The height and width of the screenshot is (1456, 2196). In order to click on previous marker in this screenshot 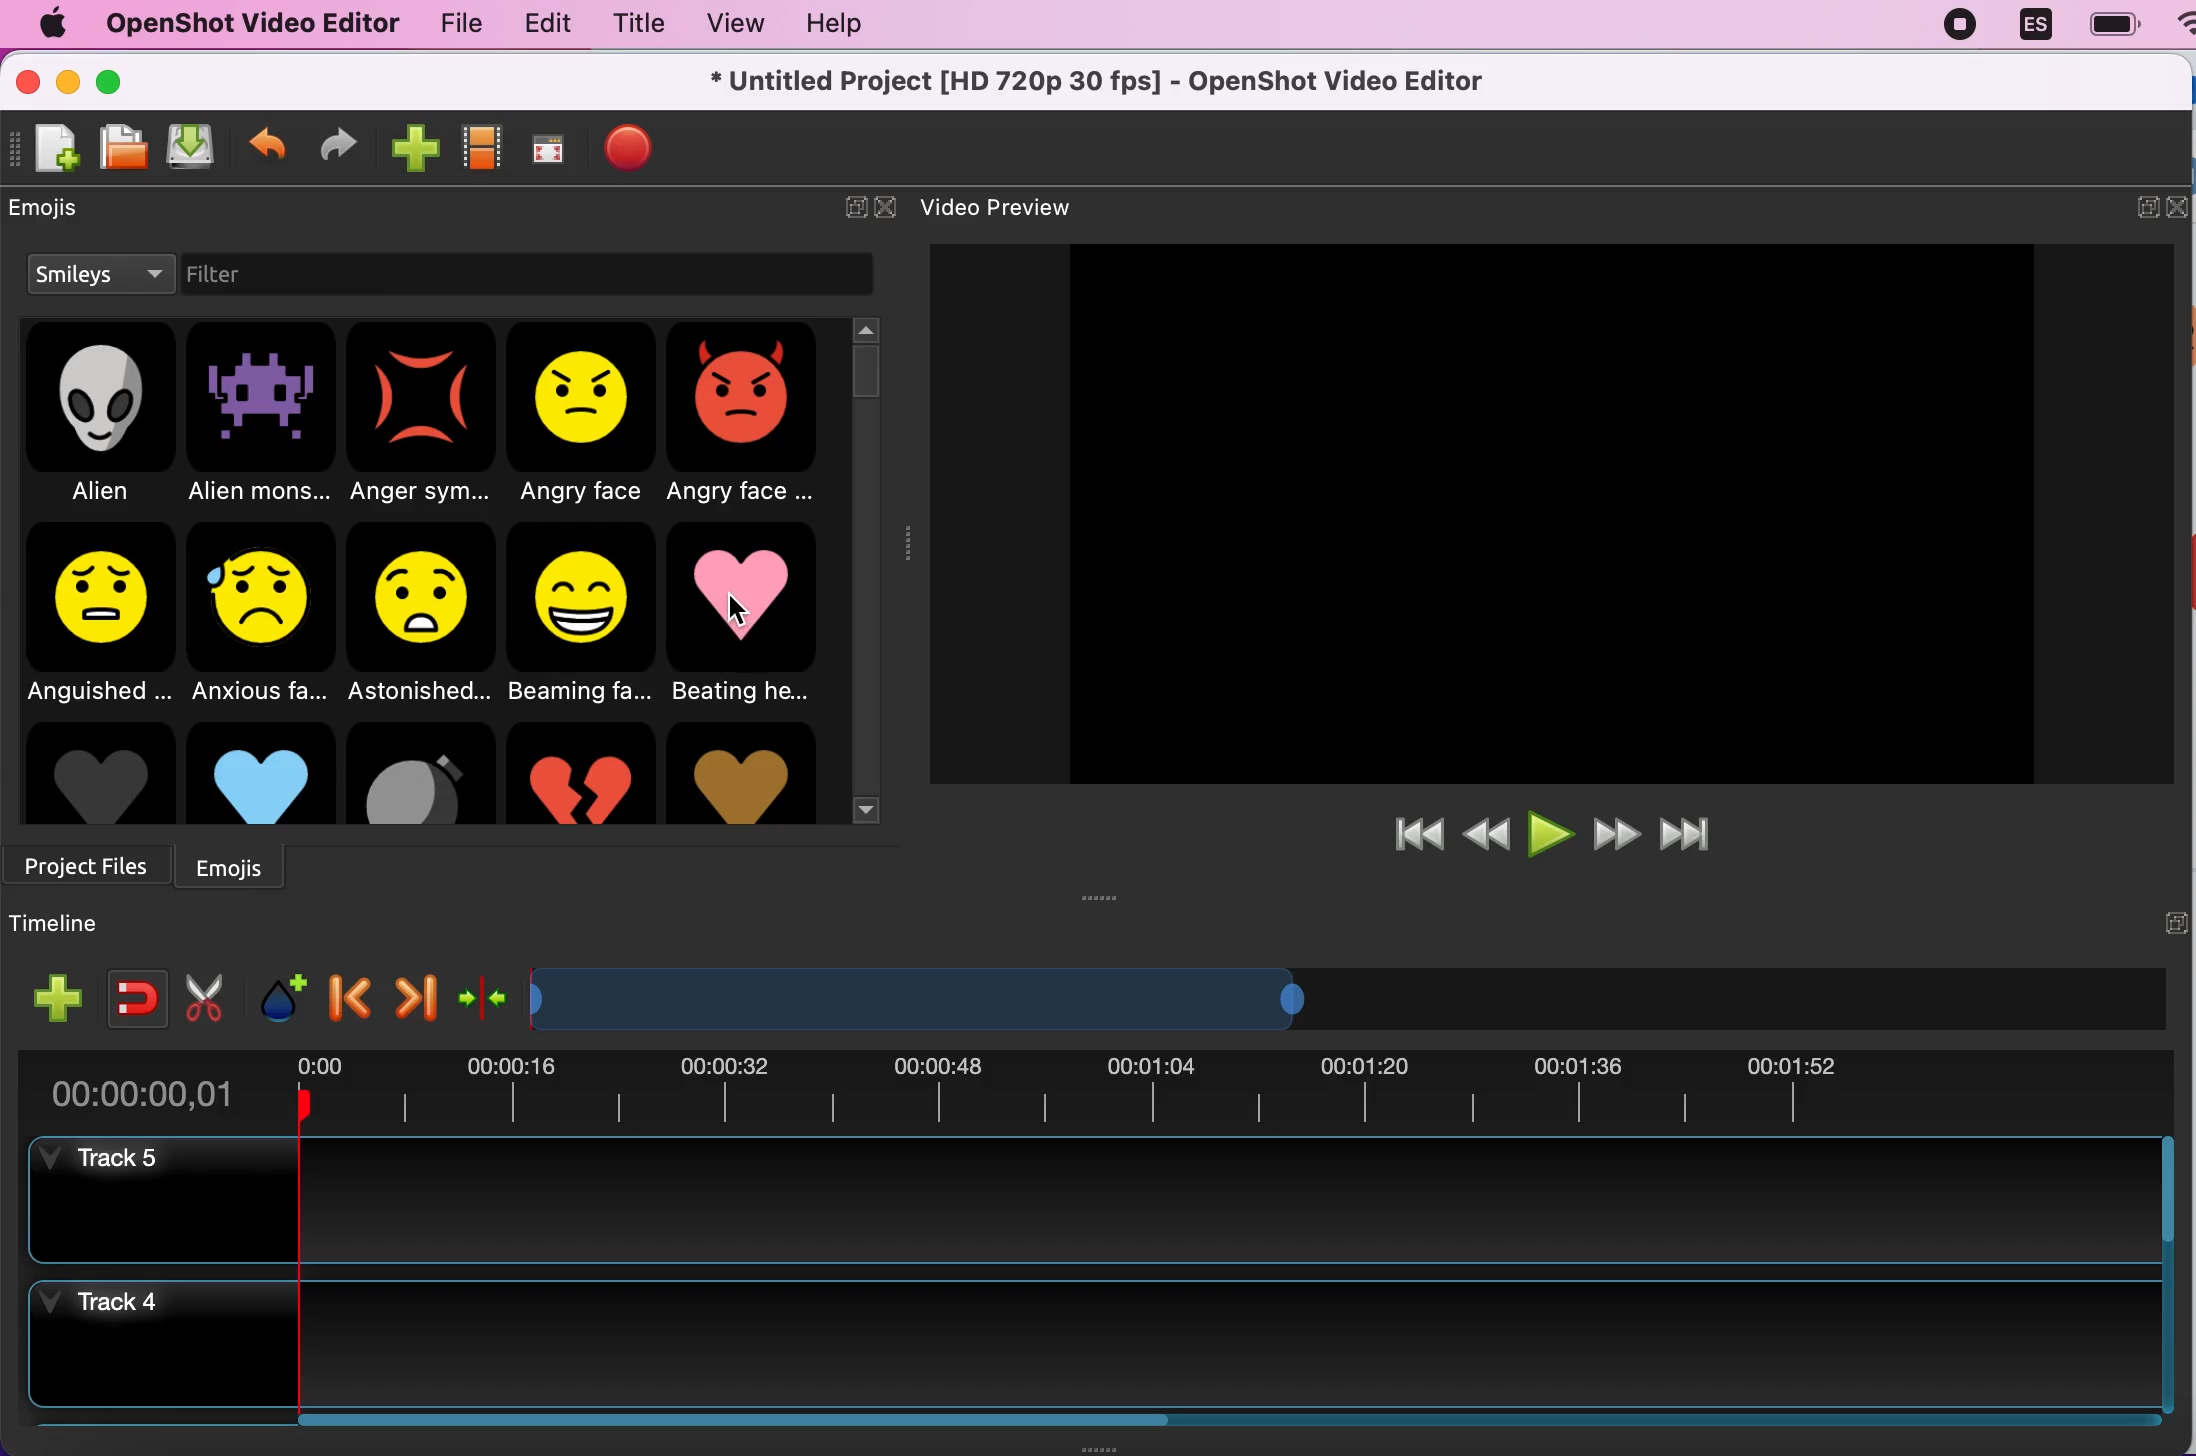, I will do `click(351, 991)`.